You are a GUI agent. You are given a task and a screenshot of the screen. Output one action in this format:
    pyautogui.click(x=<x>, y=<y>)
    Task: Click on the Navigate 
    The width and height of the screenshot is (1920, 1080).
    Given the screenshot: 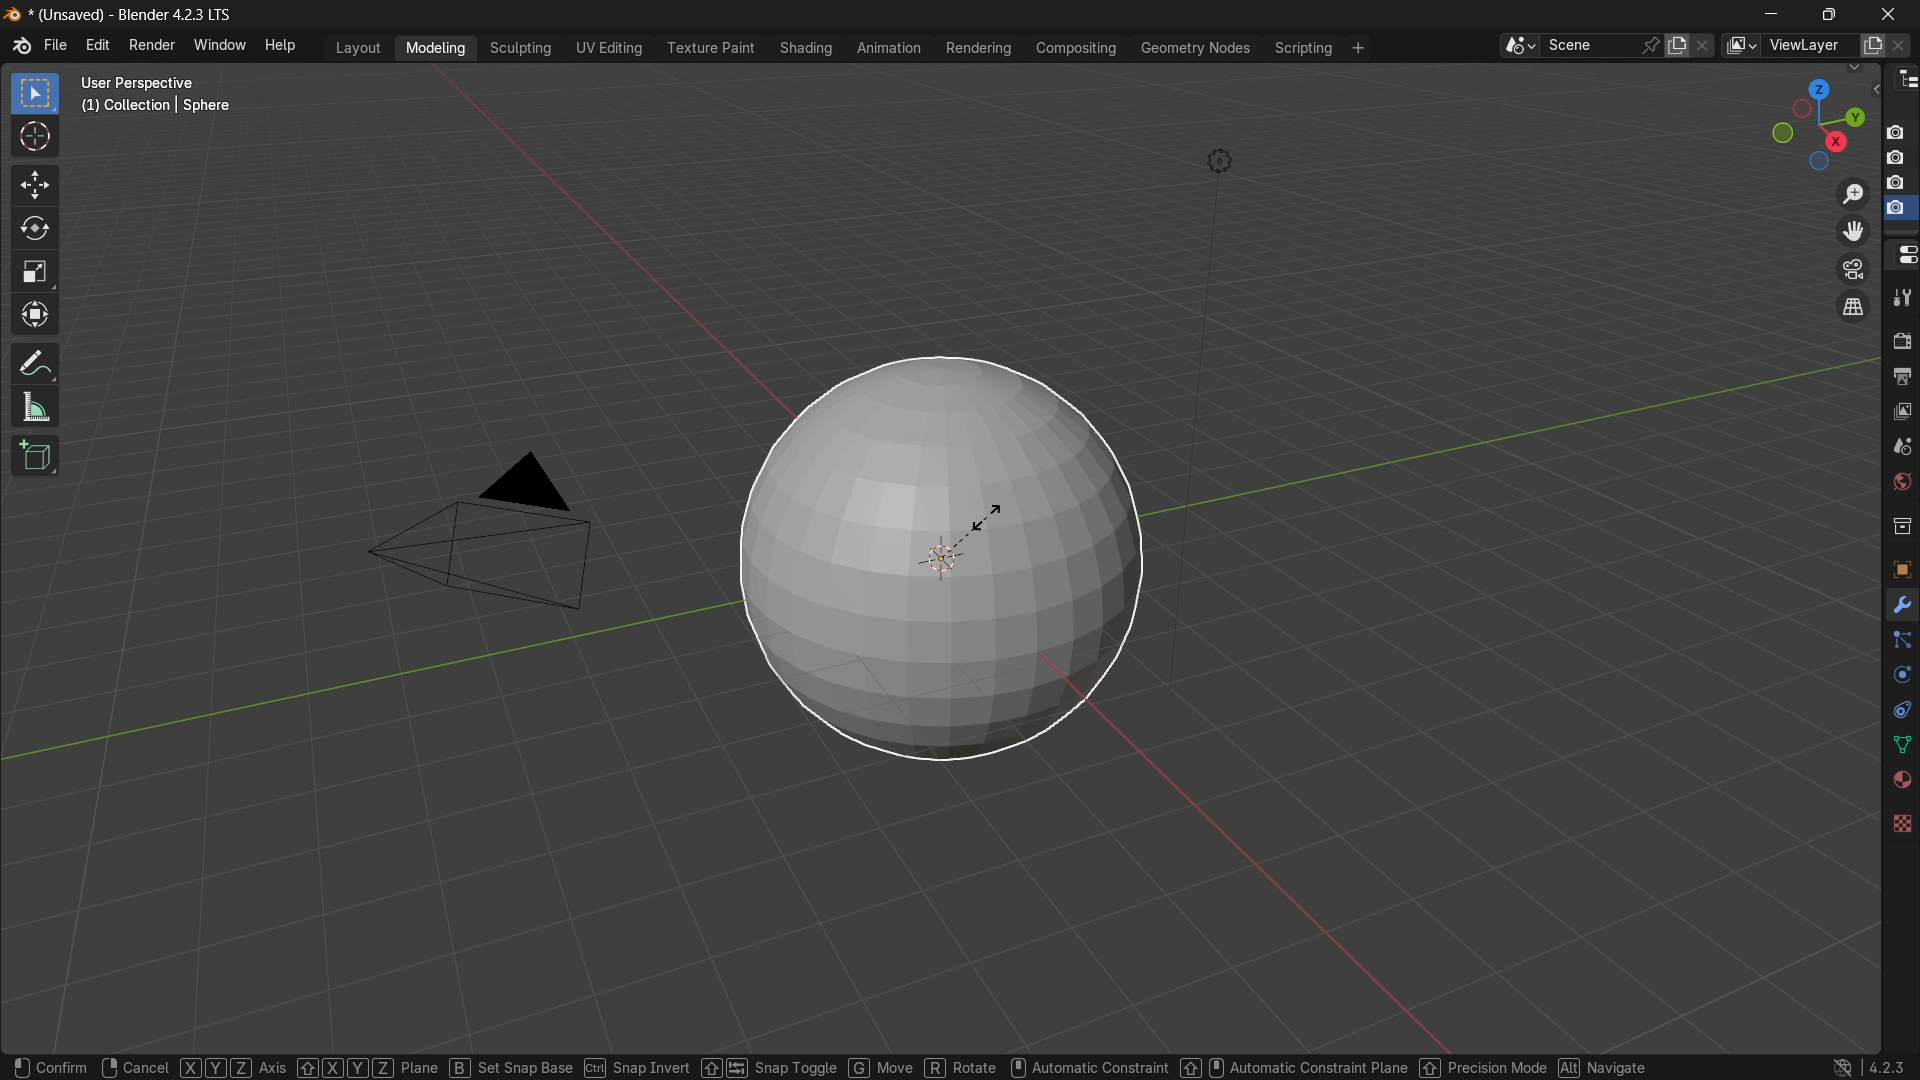 What is the action you would take?
    pyautogui.click(x=1605, y=1066)
    